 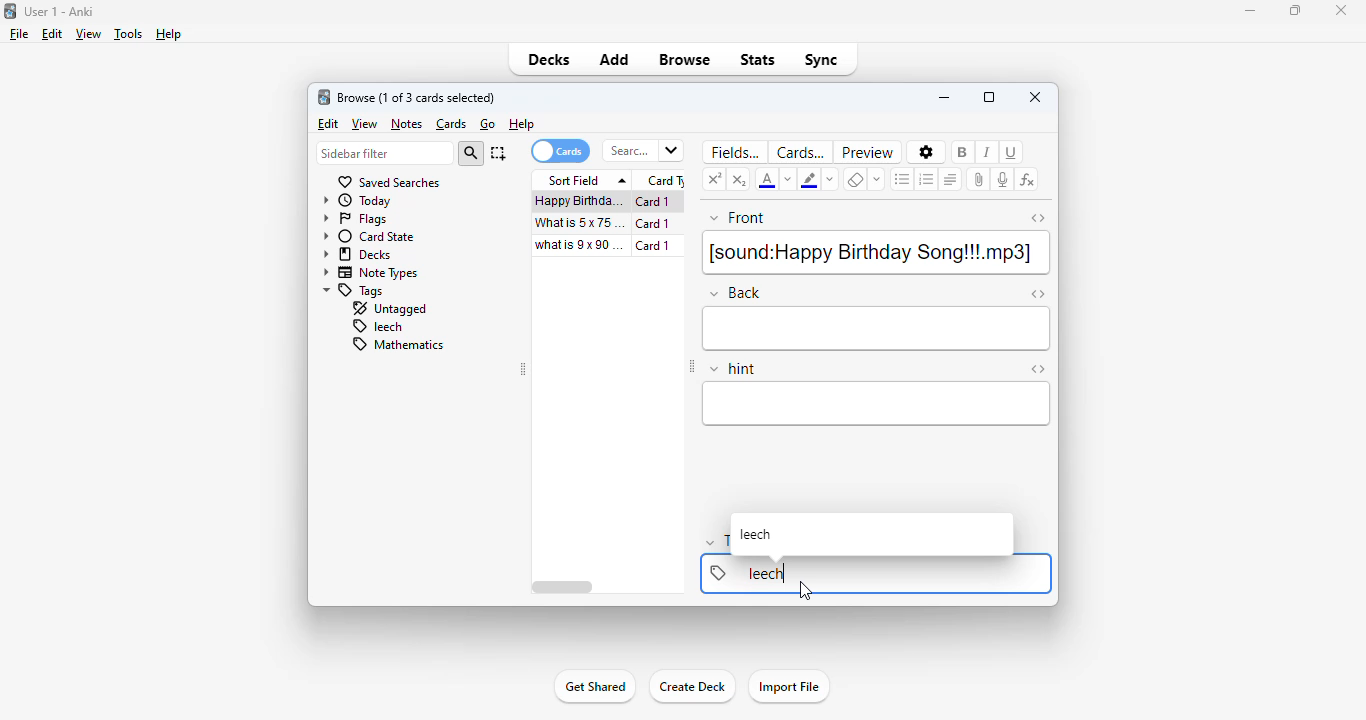 What do you see at coordinates (1003, 179) in the screenshot?
I see `record audio` at bounding box center [1003, 179].